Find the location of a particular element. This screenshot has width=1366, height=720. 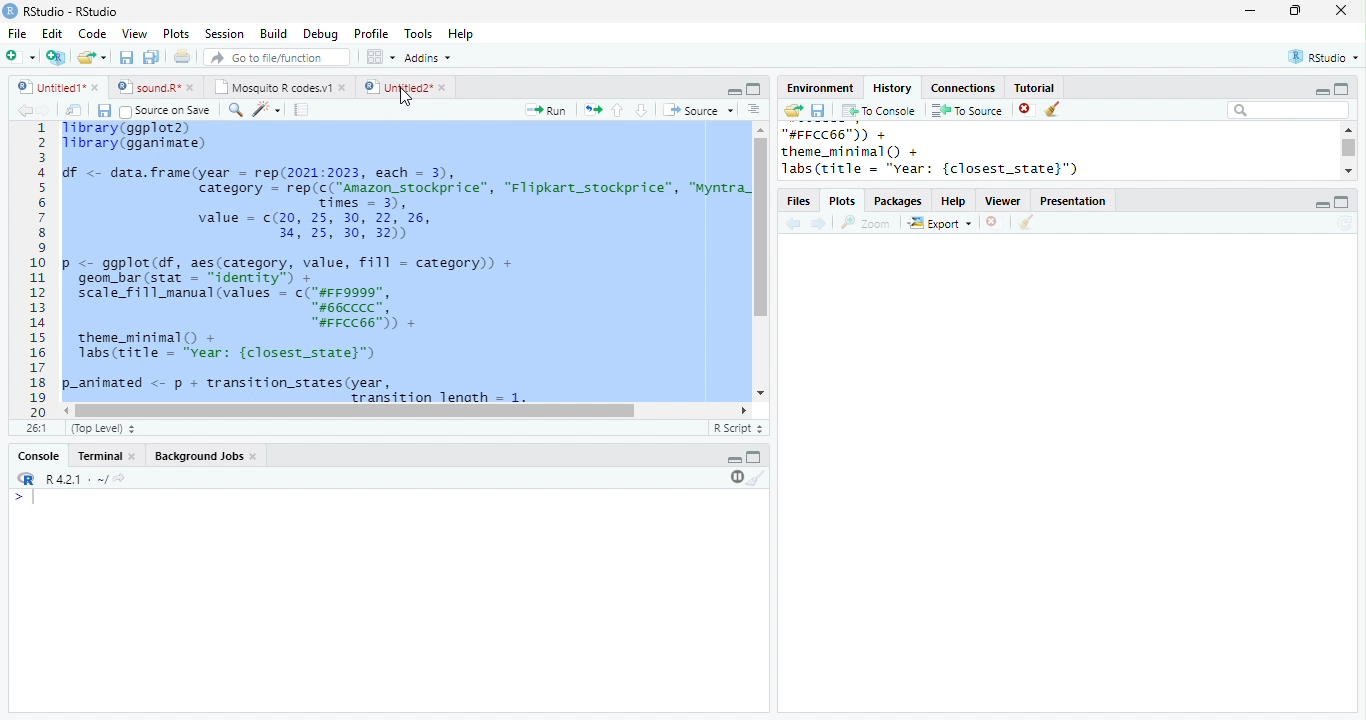

Help is located at coordinates (460, 33).